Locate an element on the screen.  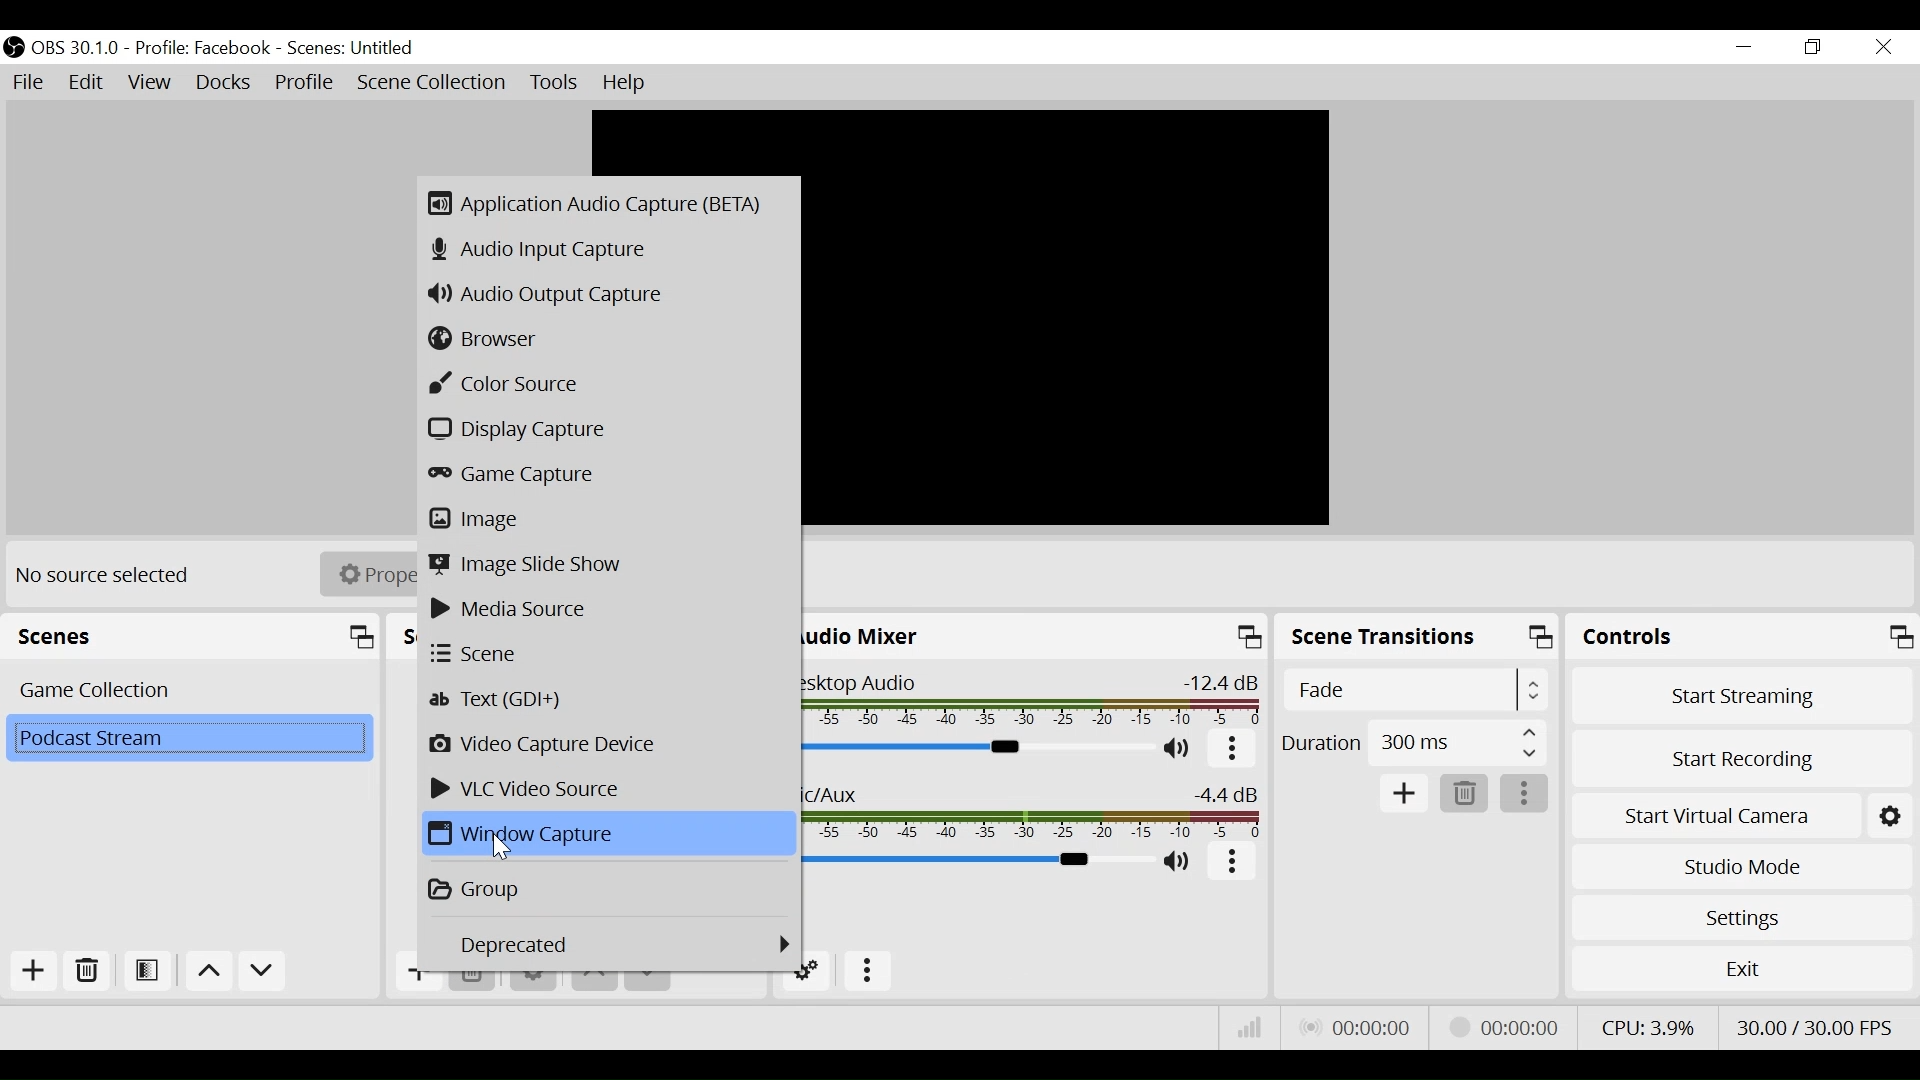
VLC Video Source is located at coordinates (608, 789).